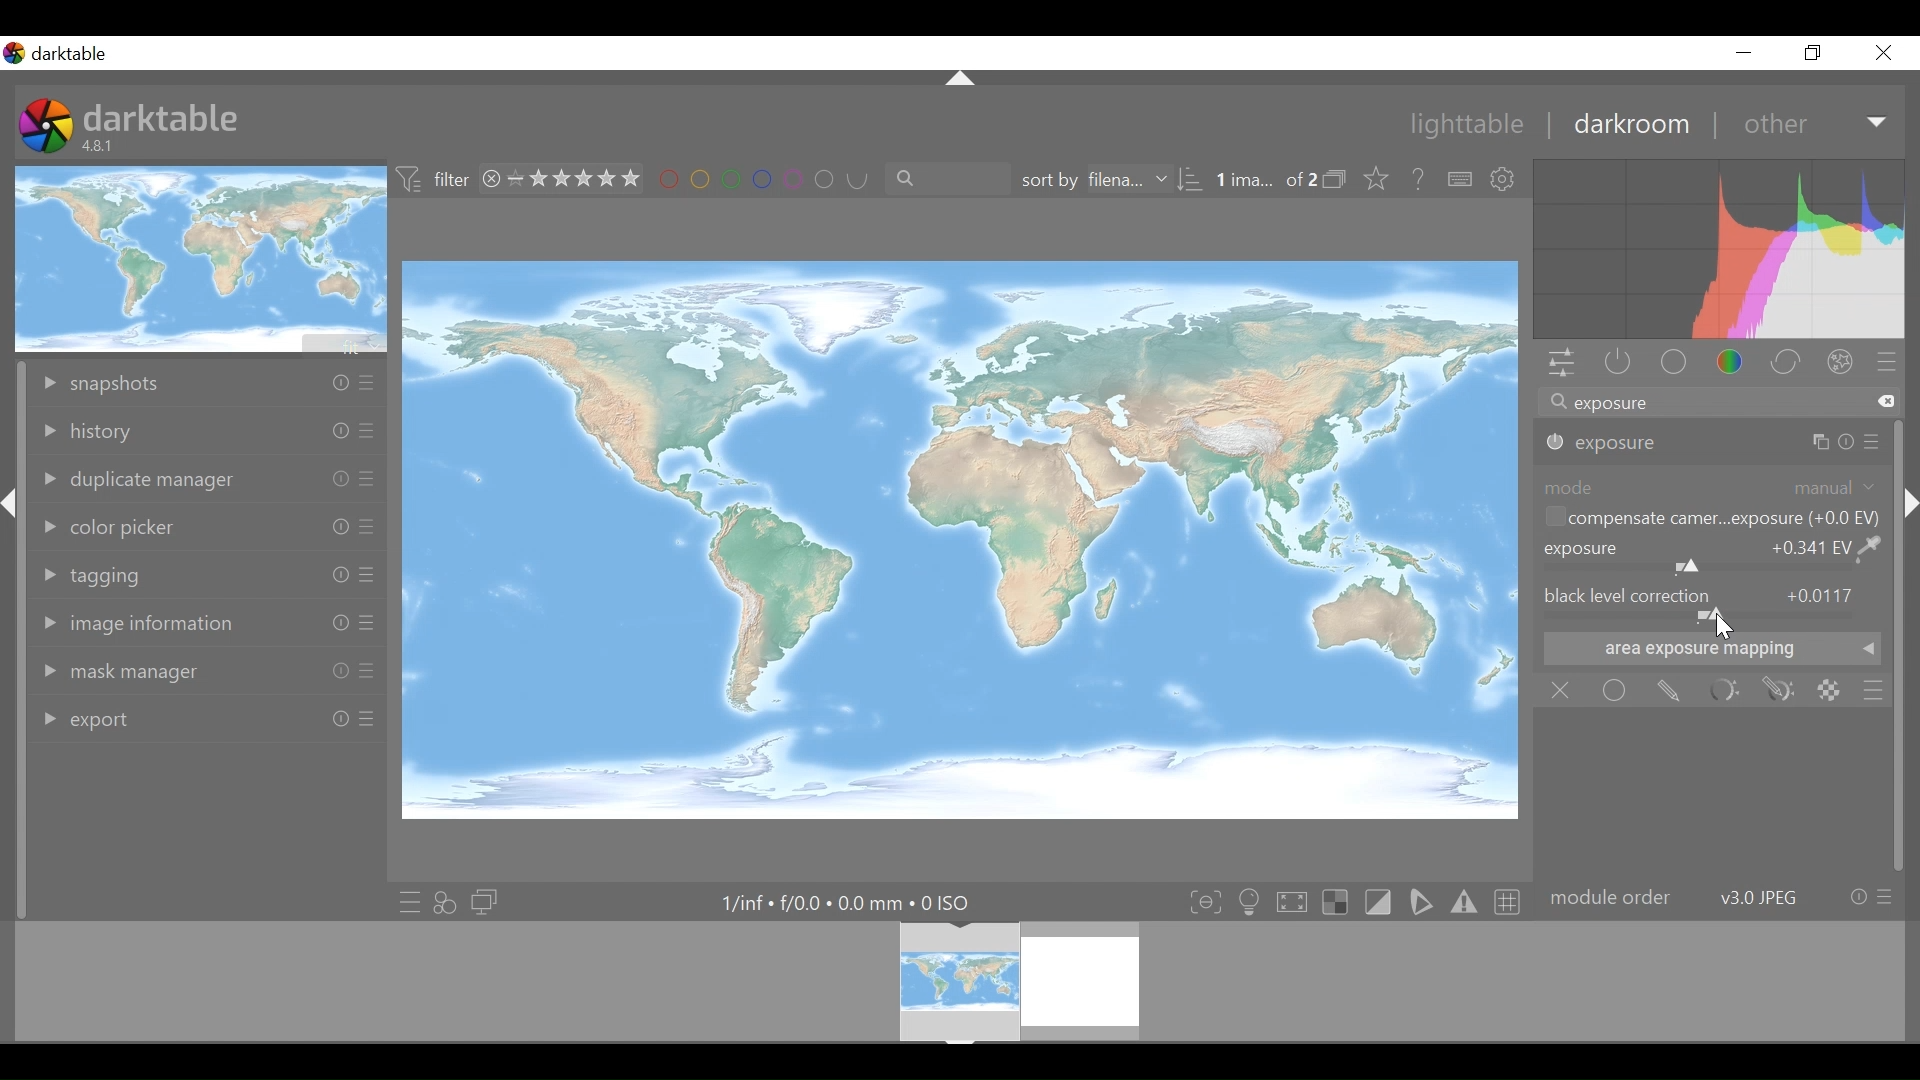  Describe the element at coordinates (1713, 443) in the screenshot. I see `exposure panel` at that location.